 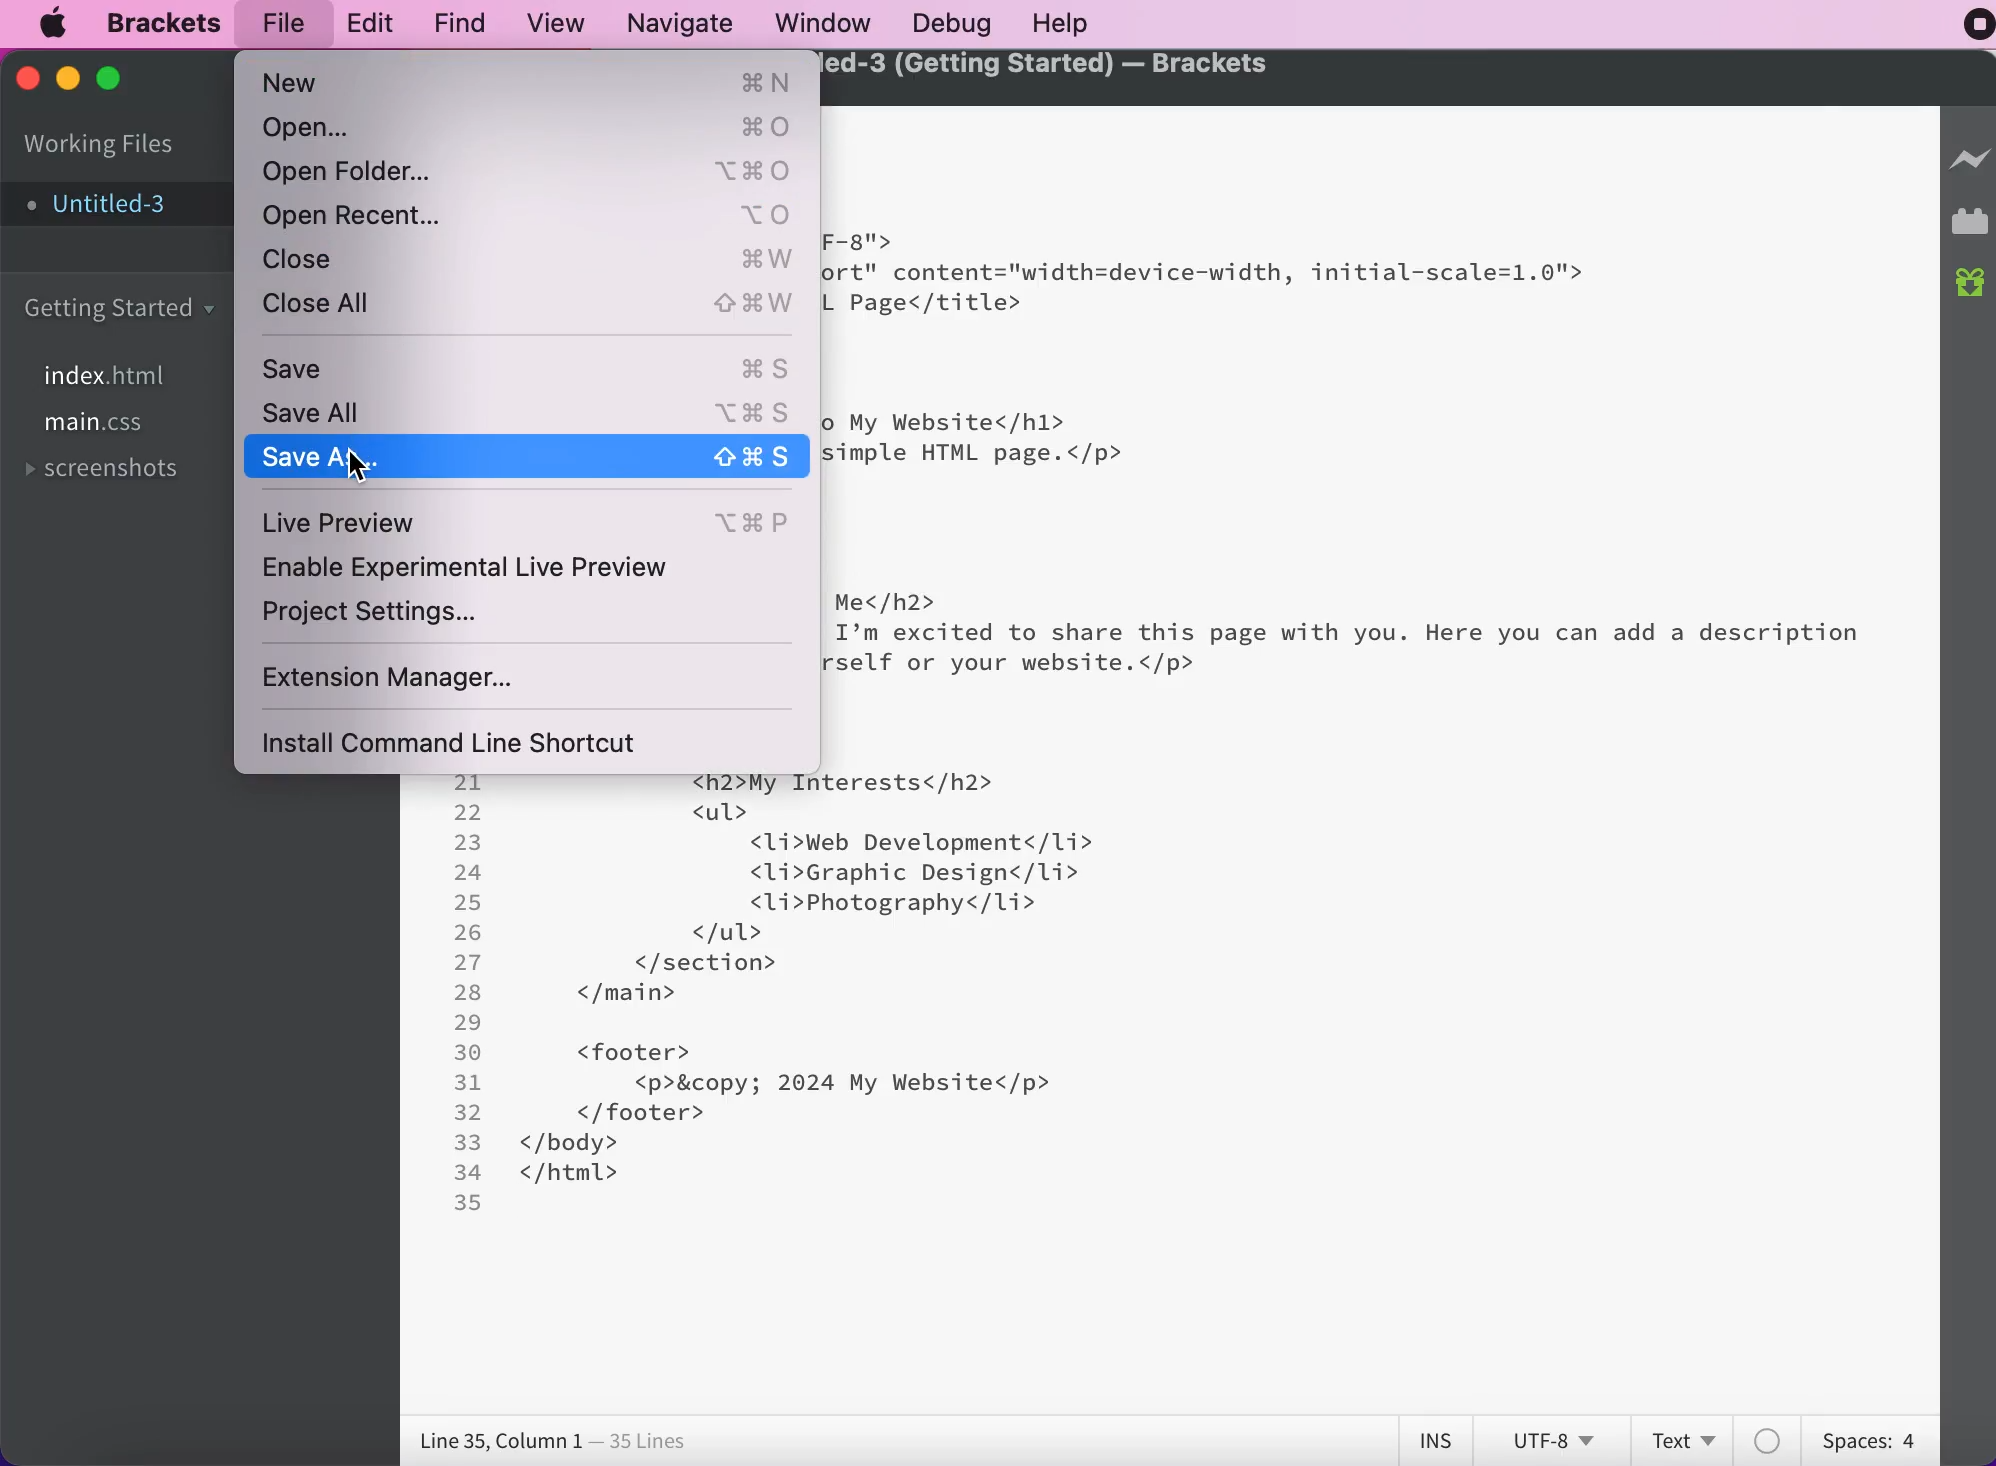 What do you see at coordinates (440, 676) in the screenshot?
I see `extension manager` at bounding box center [440, 676].